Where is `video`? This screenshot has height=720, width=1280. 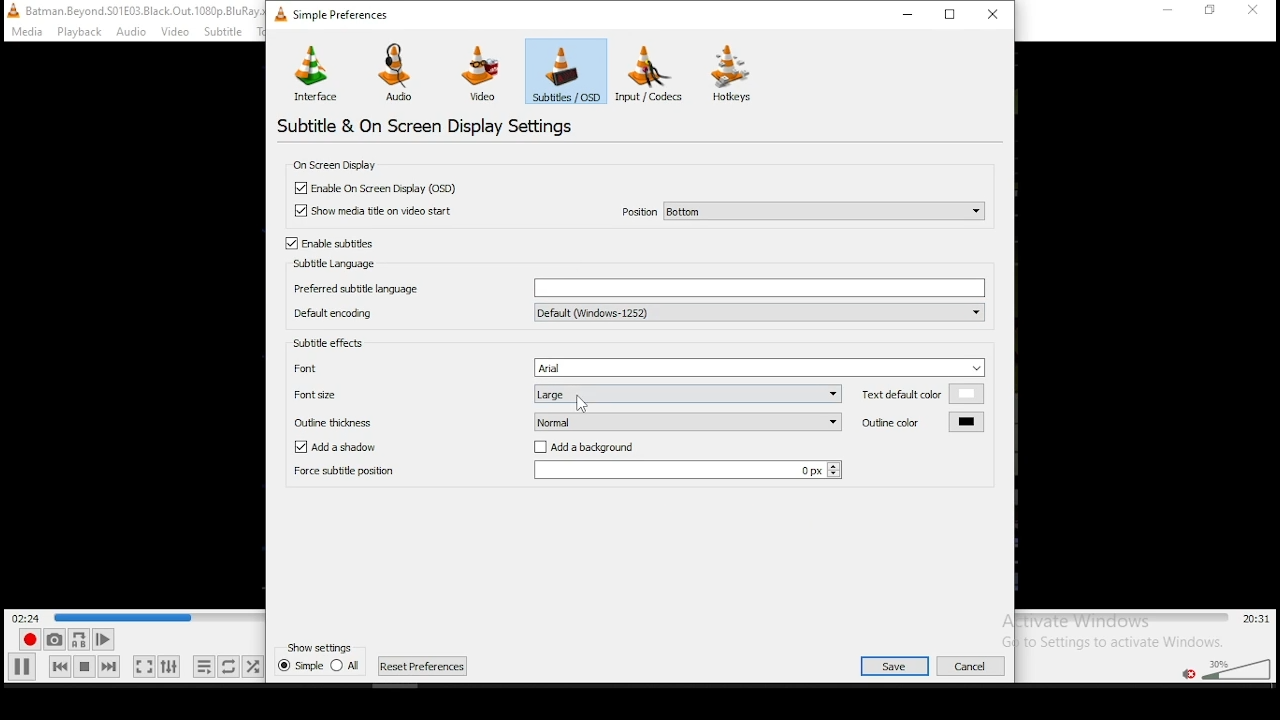 video is located at coordinates (483, 75).